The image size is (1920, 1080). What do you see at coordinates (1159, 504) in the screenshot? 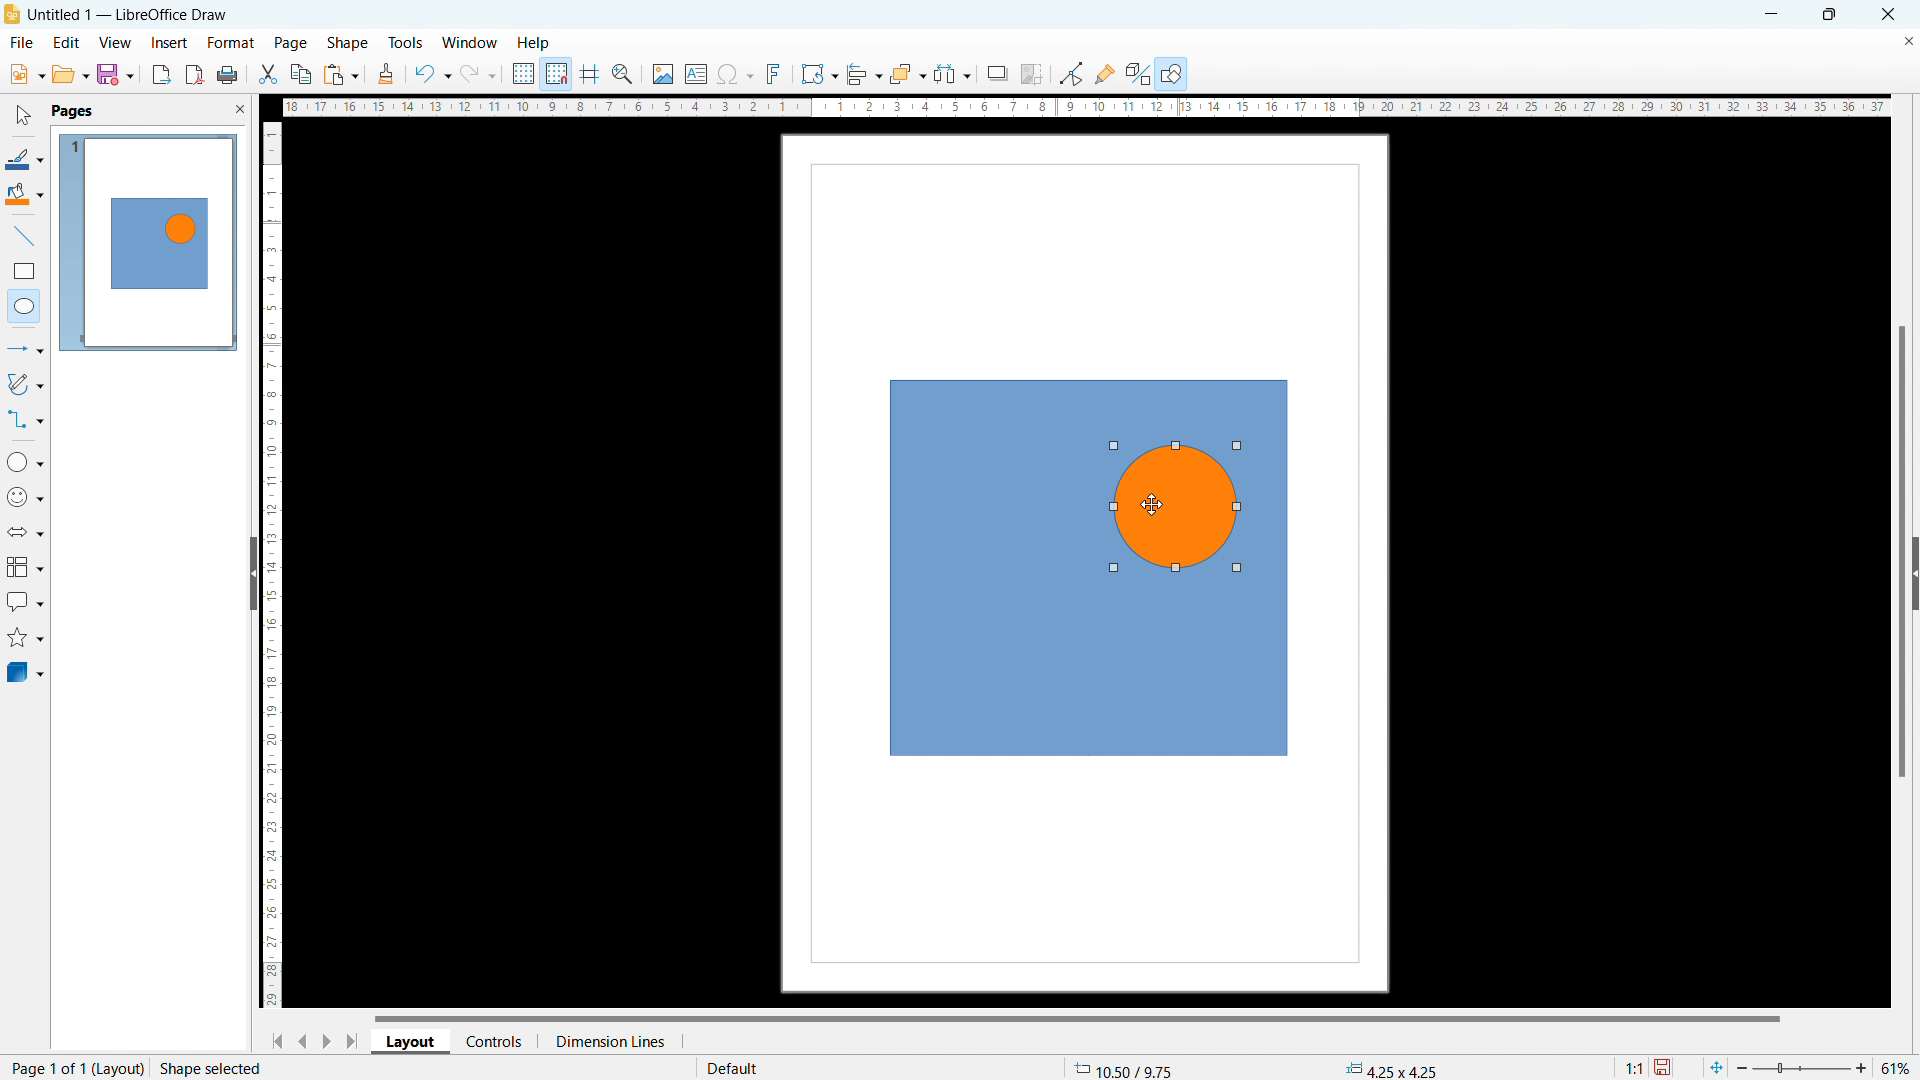
I see `cursor` at bounding box center [1159, 504].